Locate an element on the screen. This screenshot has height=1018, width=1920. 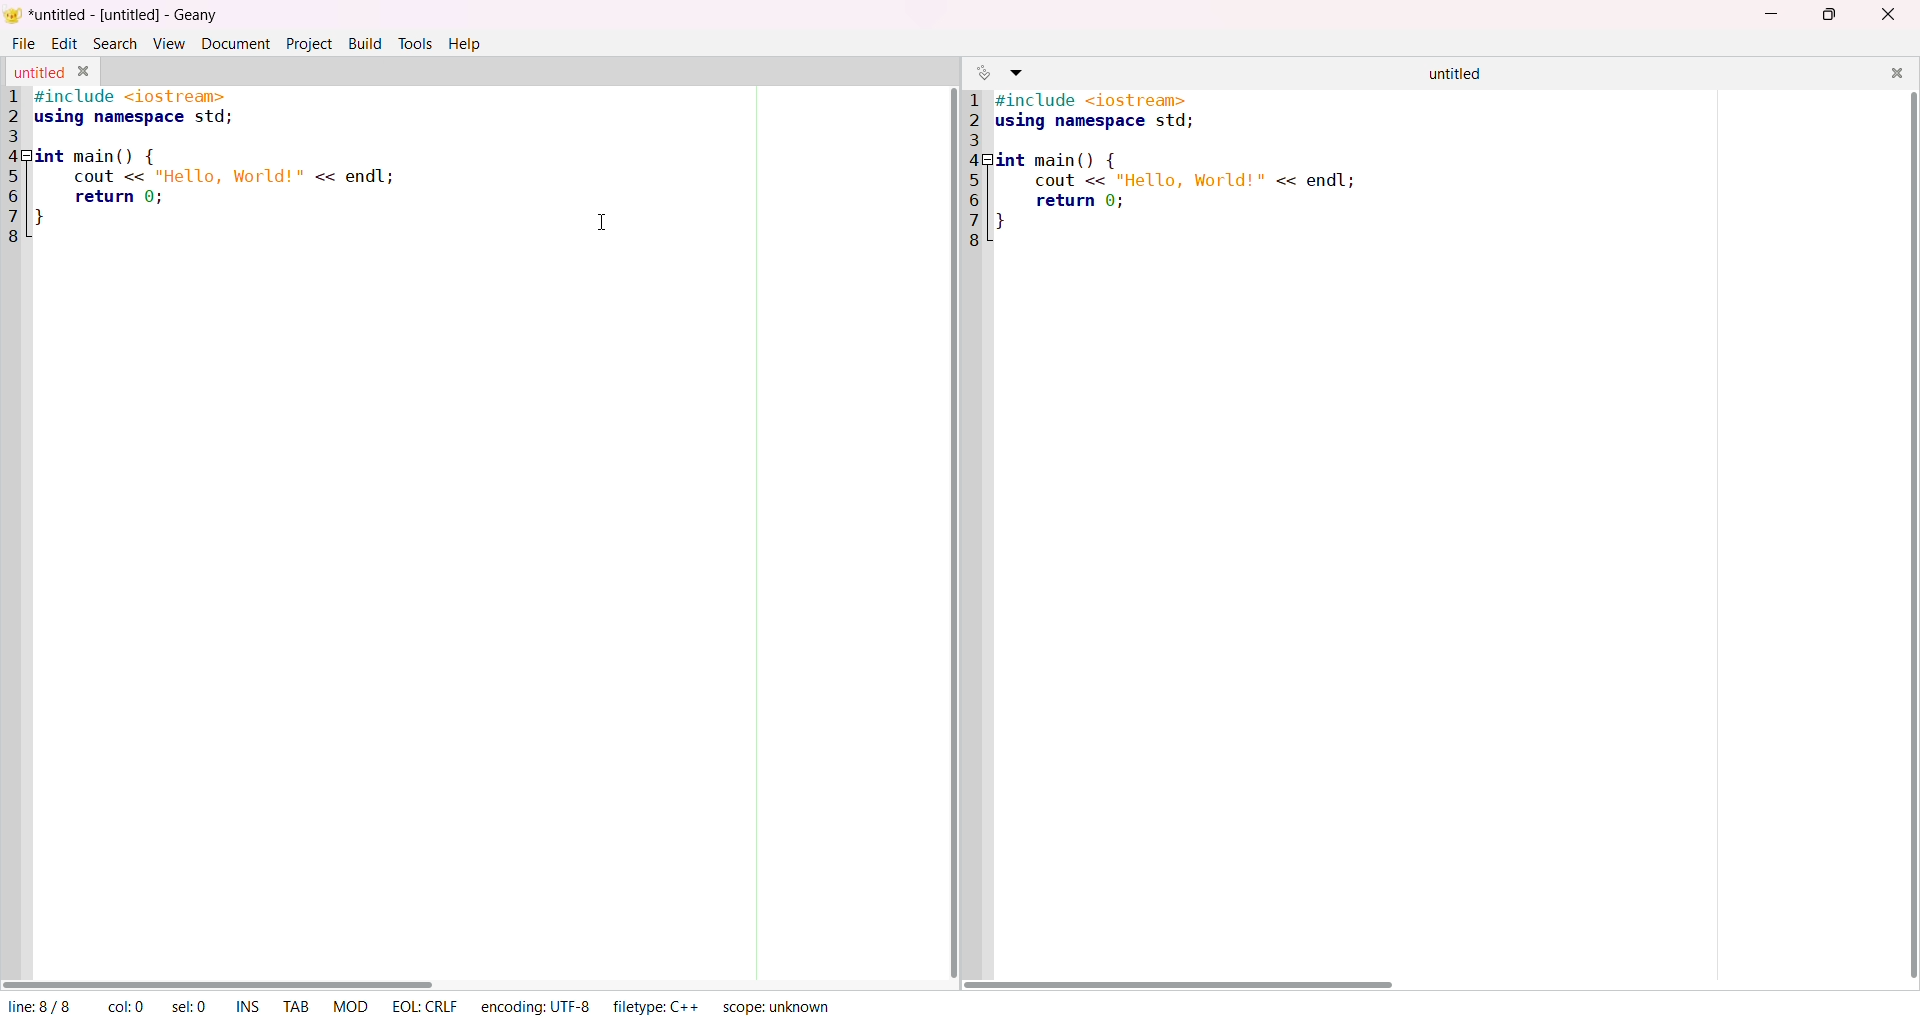
close is located at coordinates (1885, 16).